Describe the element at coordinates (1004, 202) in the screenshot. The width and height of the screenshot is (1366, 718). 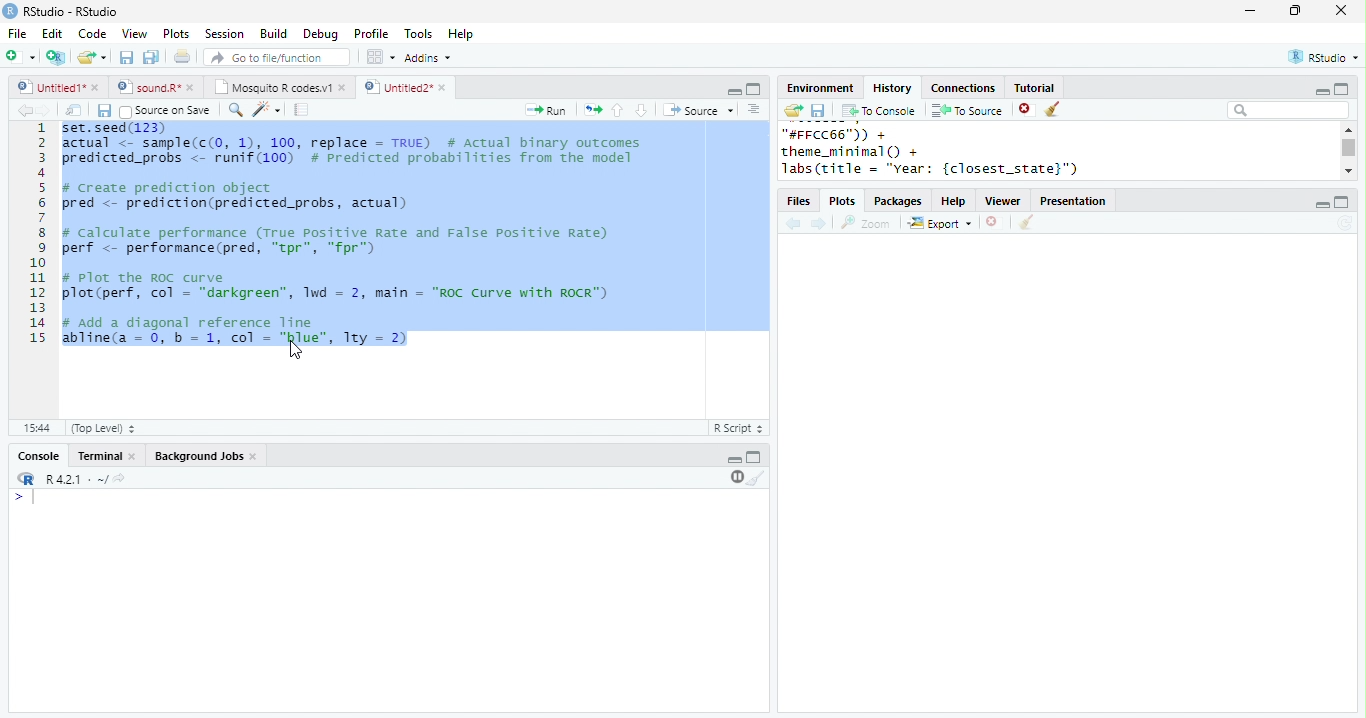
I see `Viewer` at that location.